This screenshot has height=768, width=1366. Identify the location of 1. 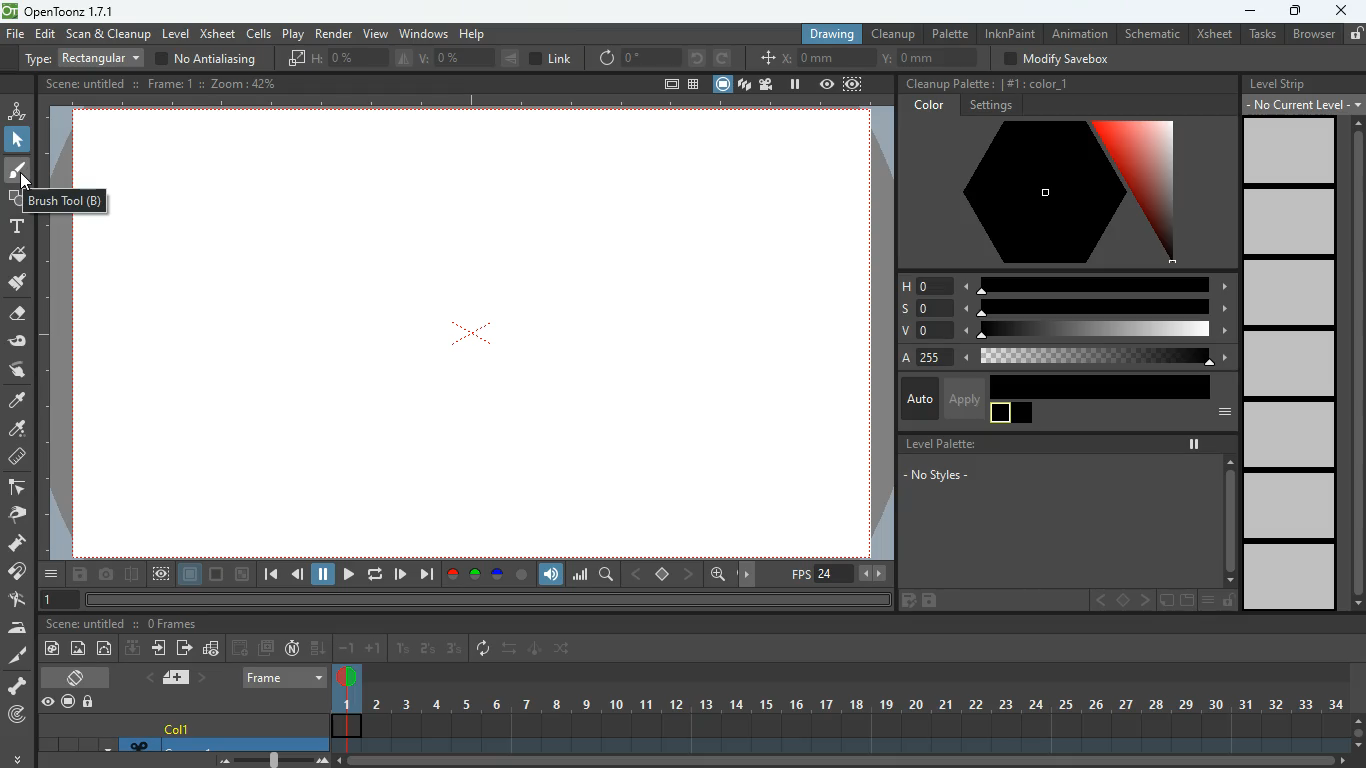
(403, 649).